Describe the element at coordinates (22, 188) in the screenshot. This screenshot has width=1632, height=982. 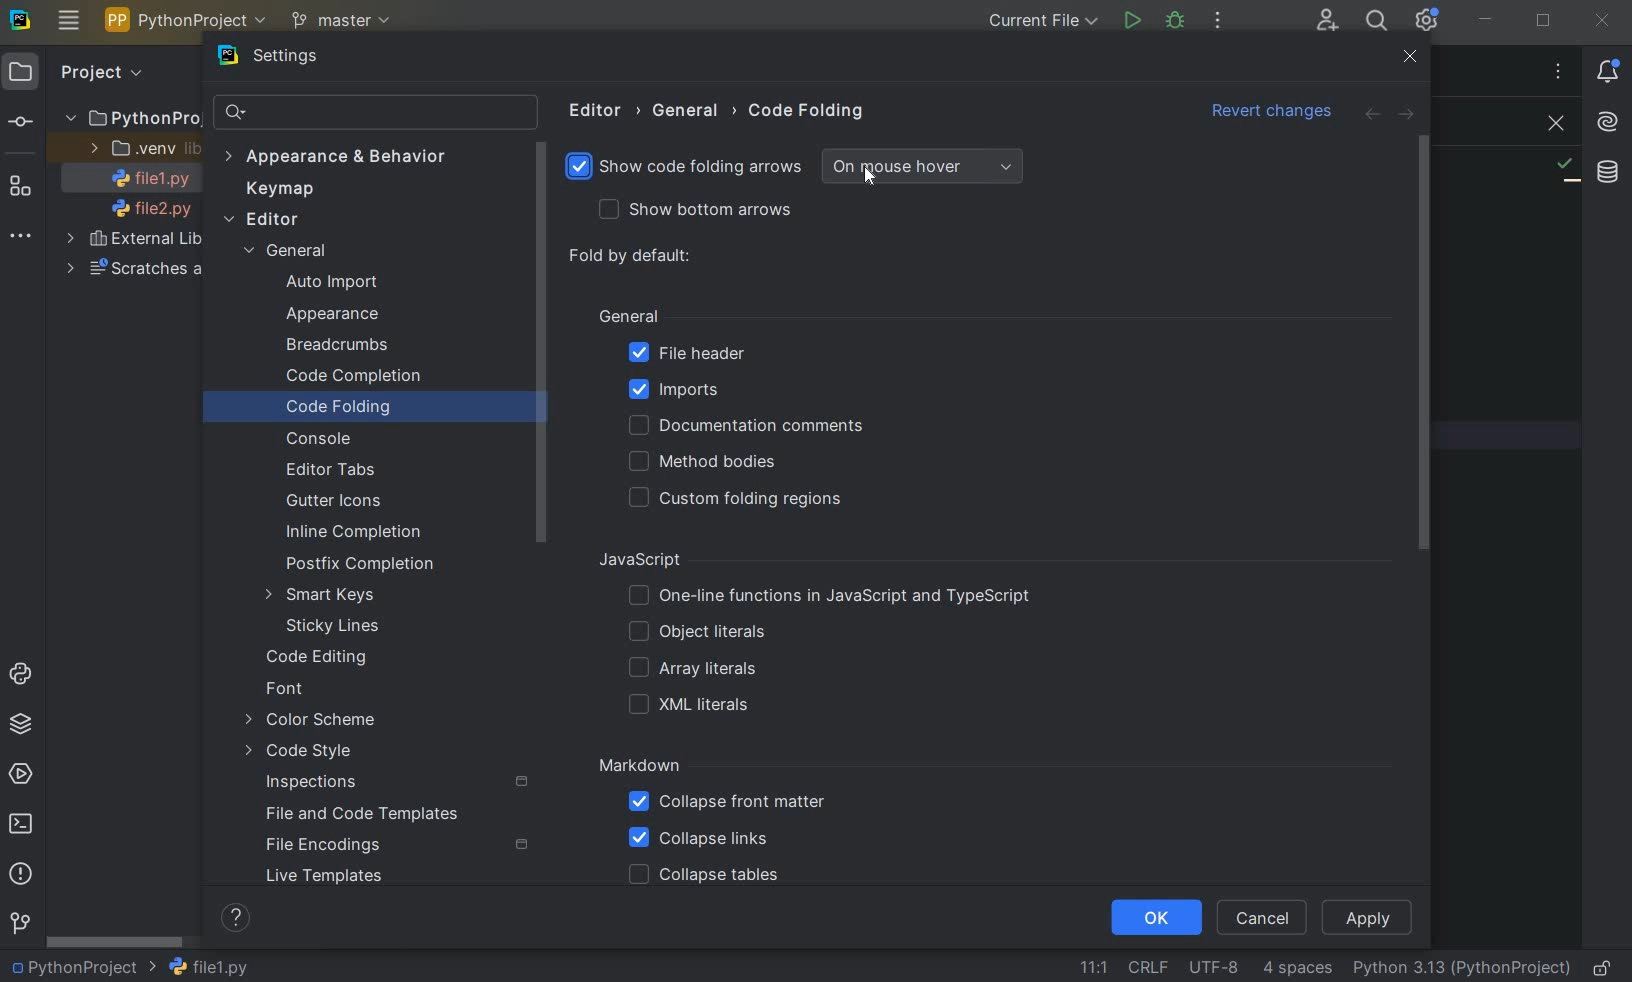
I see `STRUCTURE` at that location.